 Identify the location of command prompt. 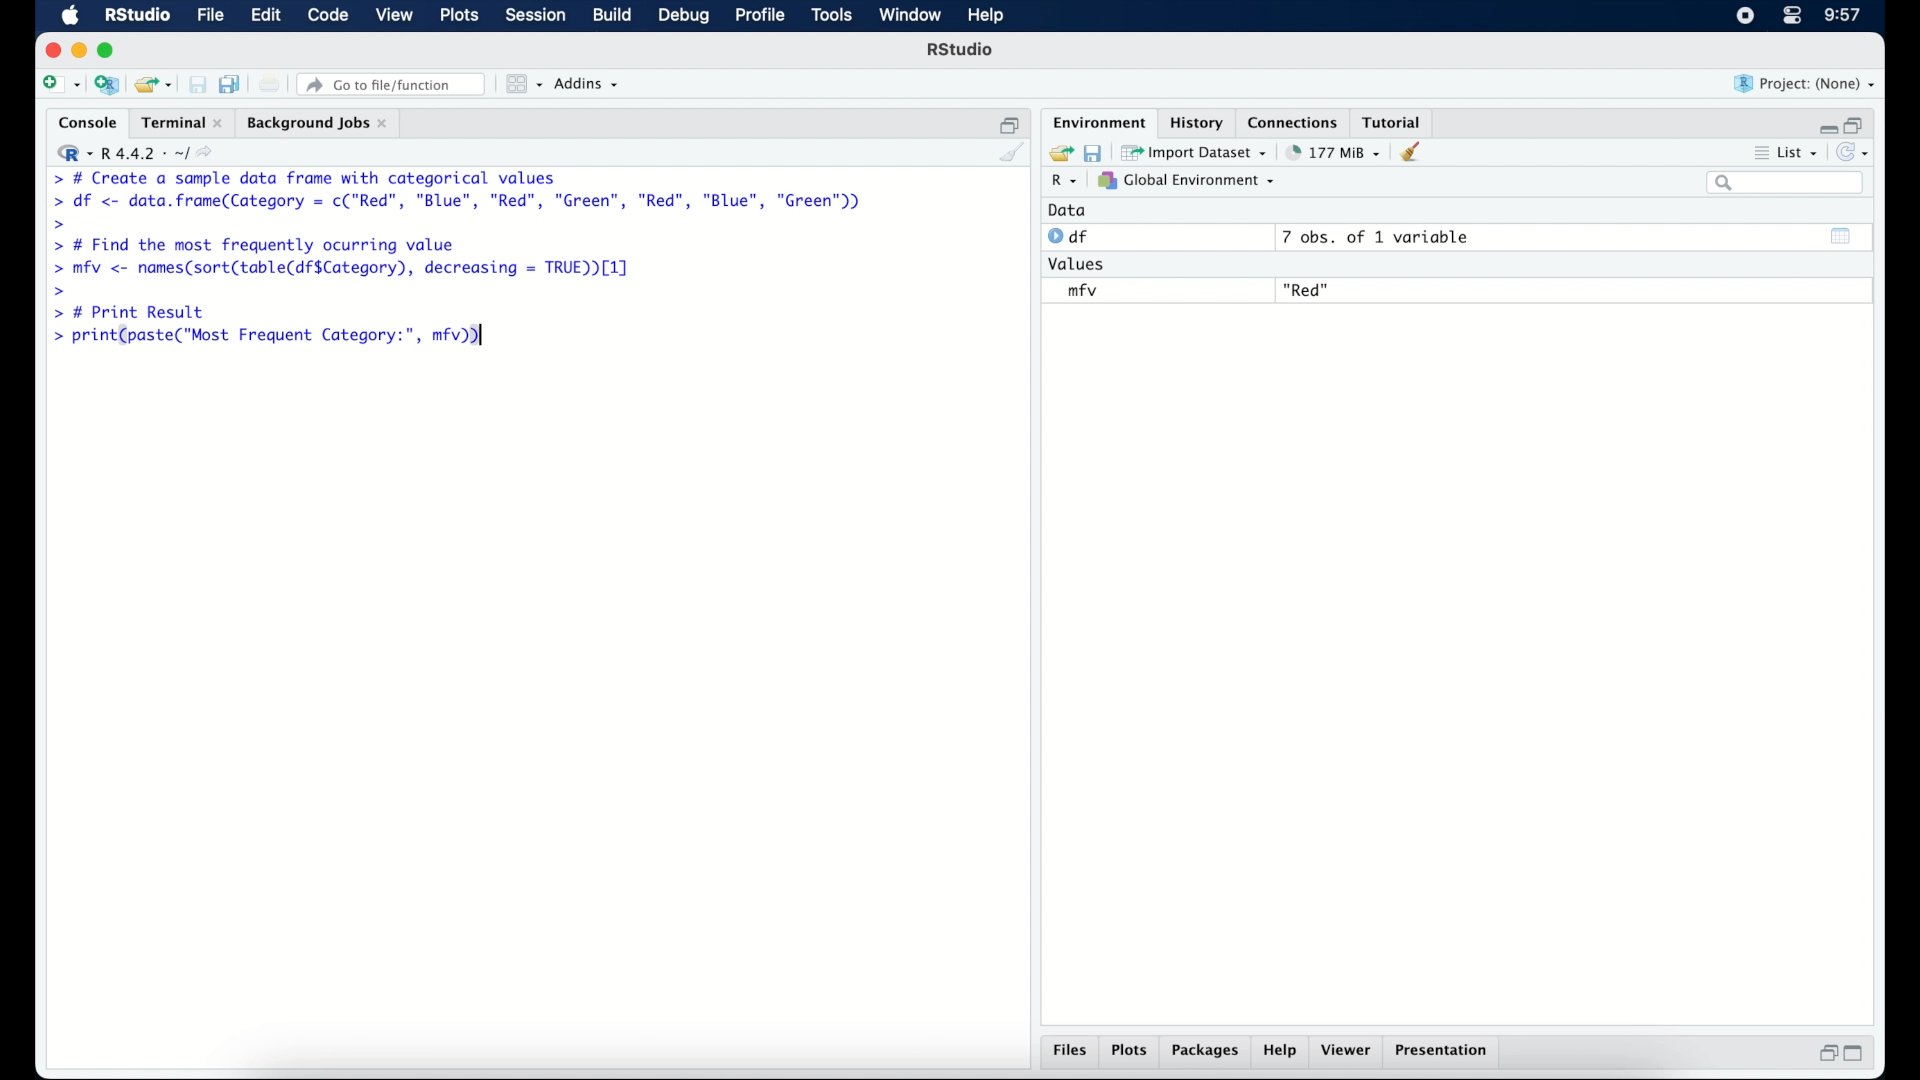
(60, 223).